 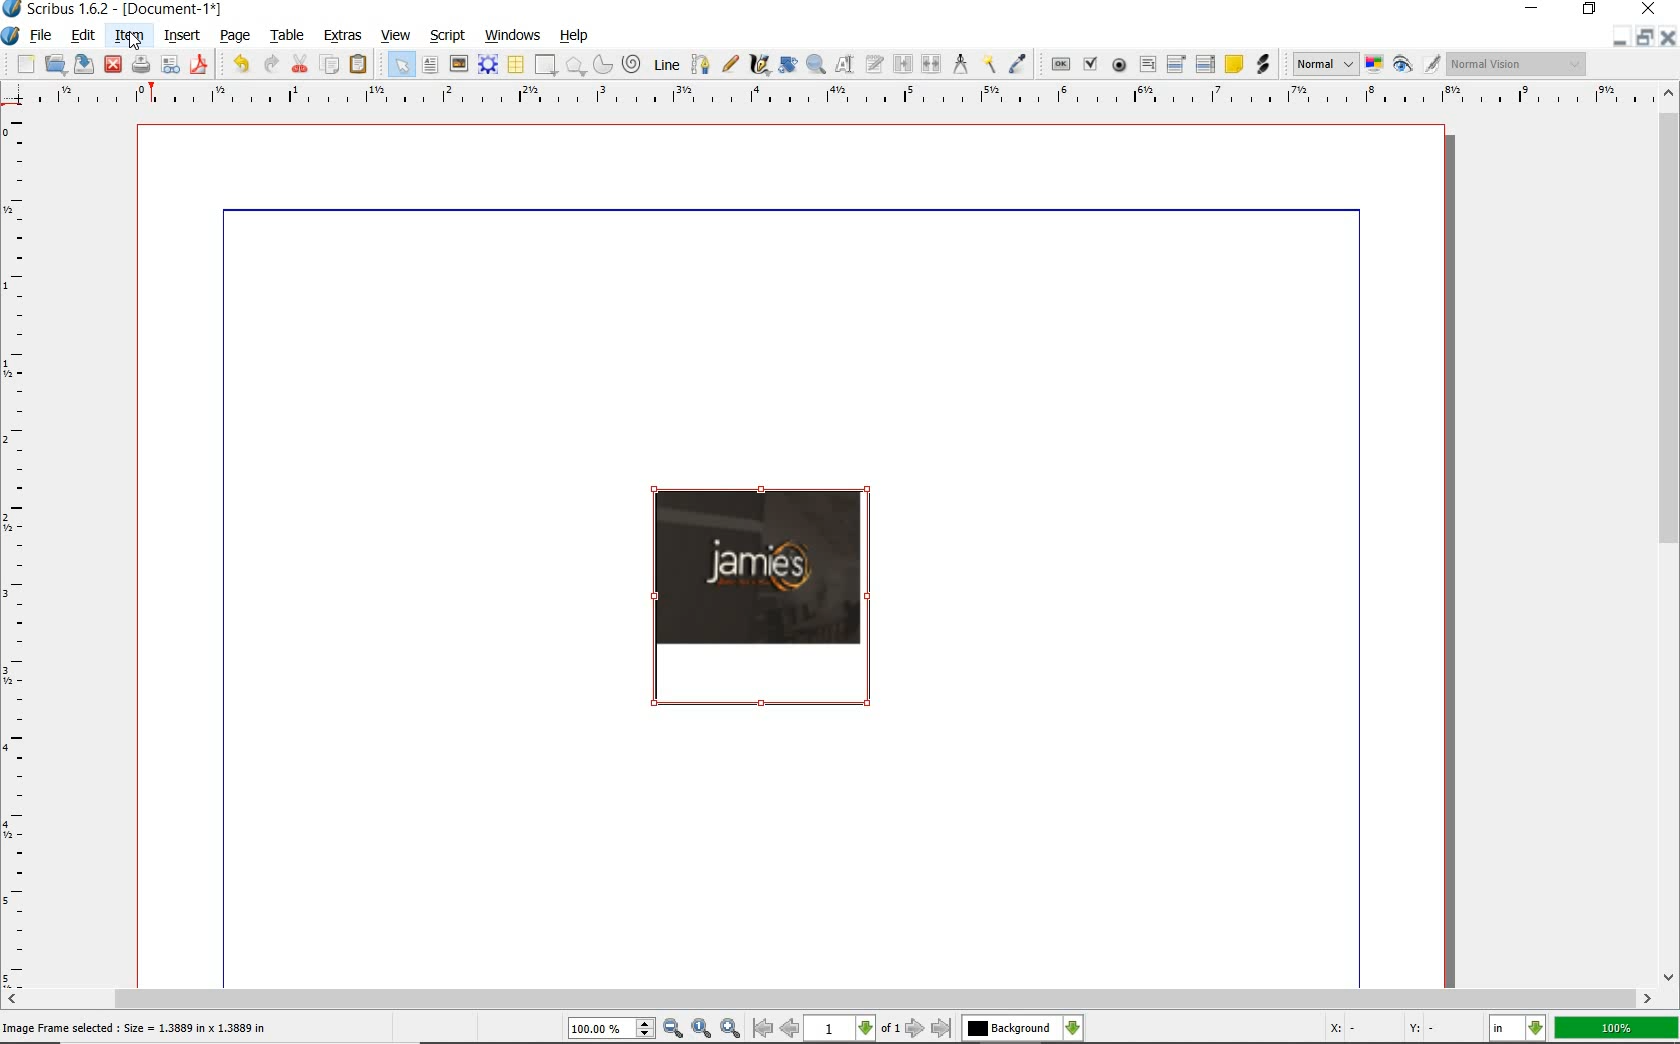 I want to click on redo, so click(x=271, y=65).